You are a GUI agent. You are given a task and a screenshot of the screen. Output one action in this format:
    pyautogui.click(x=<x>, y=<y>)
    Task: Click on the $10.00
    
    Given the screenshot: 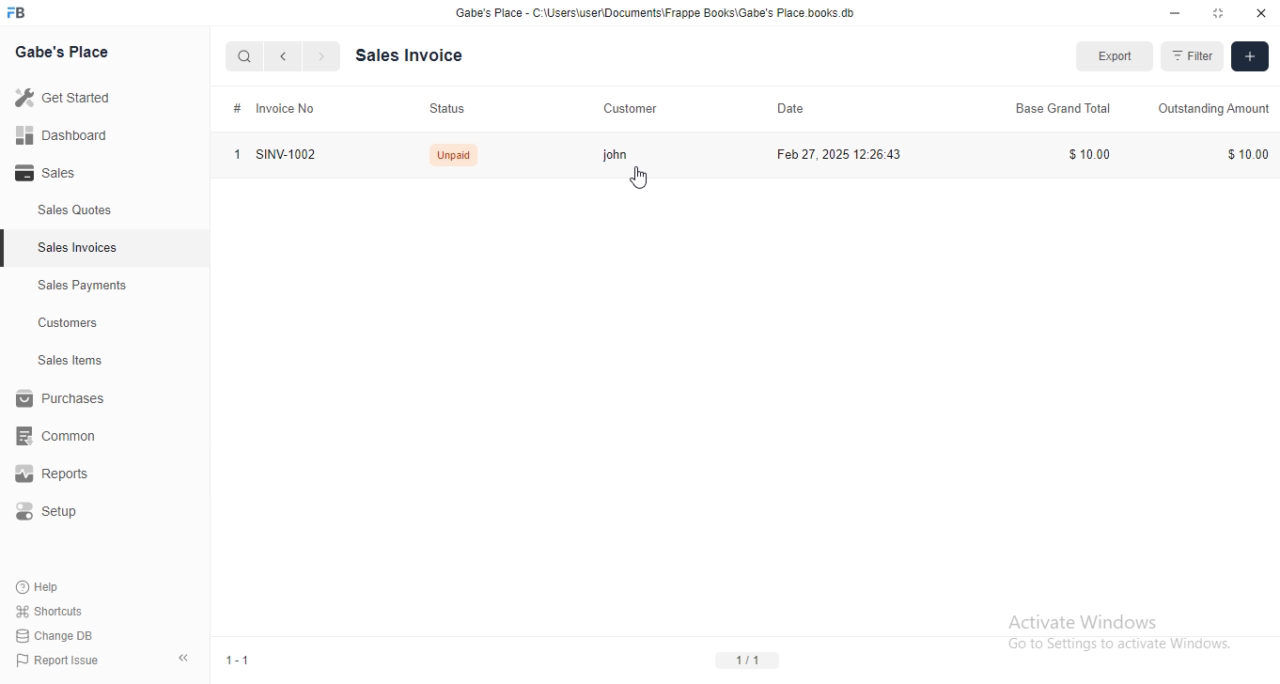 What is the action you would take?
    pyautogui.click(x=1090, y=155)
    